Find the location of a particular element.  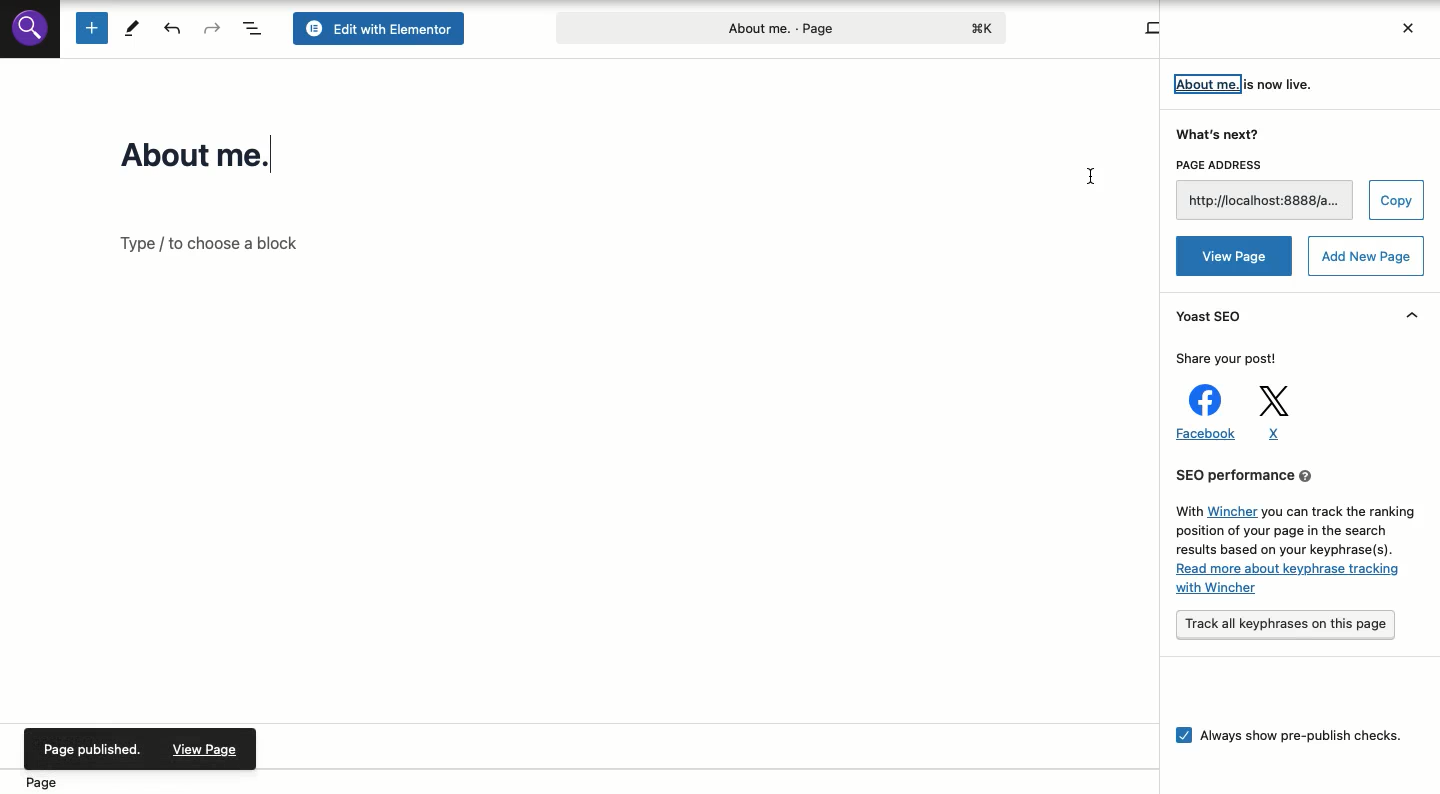

View Page is located at coordinates (209, 749).